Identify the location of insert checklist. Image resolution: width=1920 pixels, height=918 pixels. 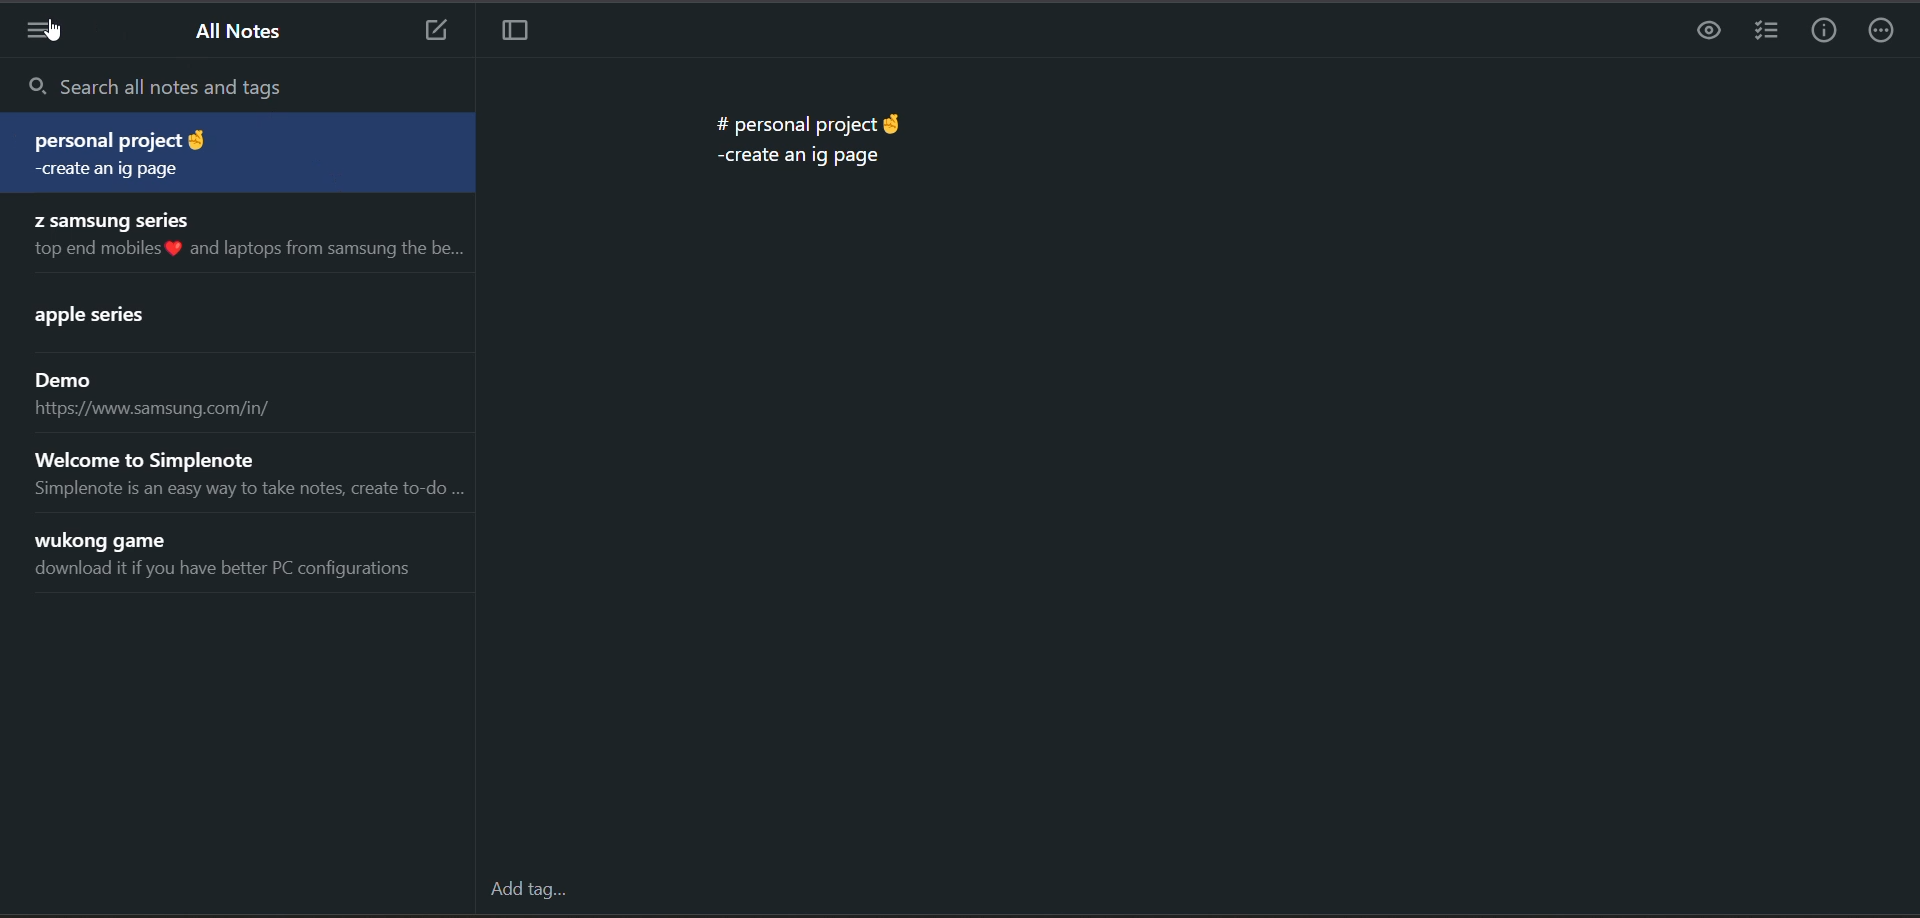
(1767, 32).